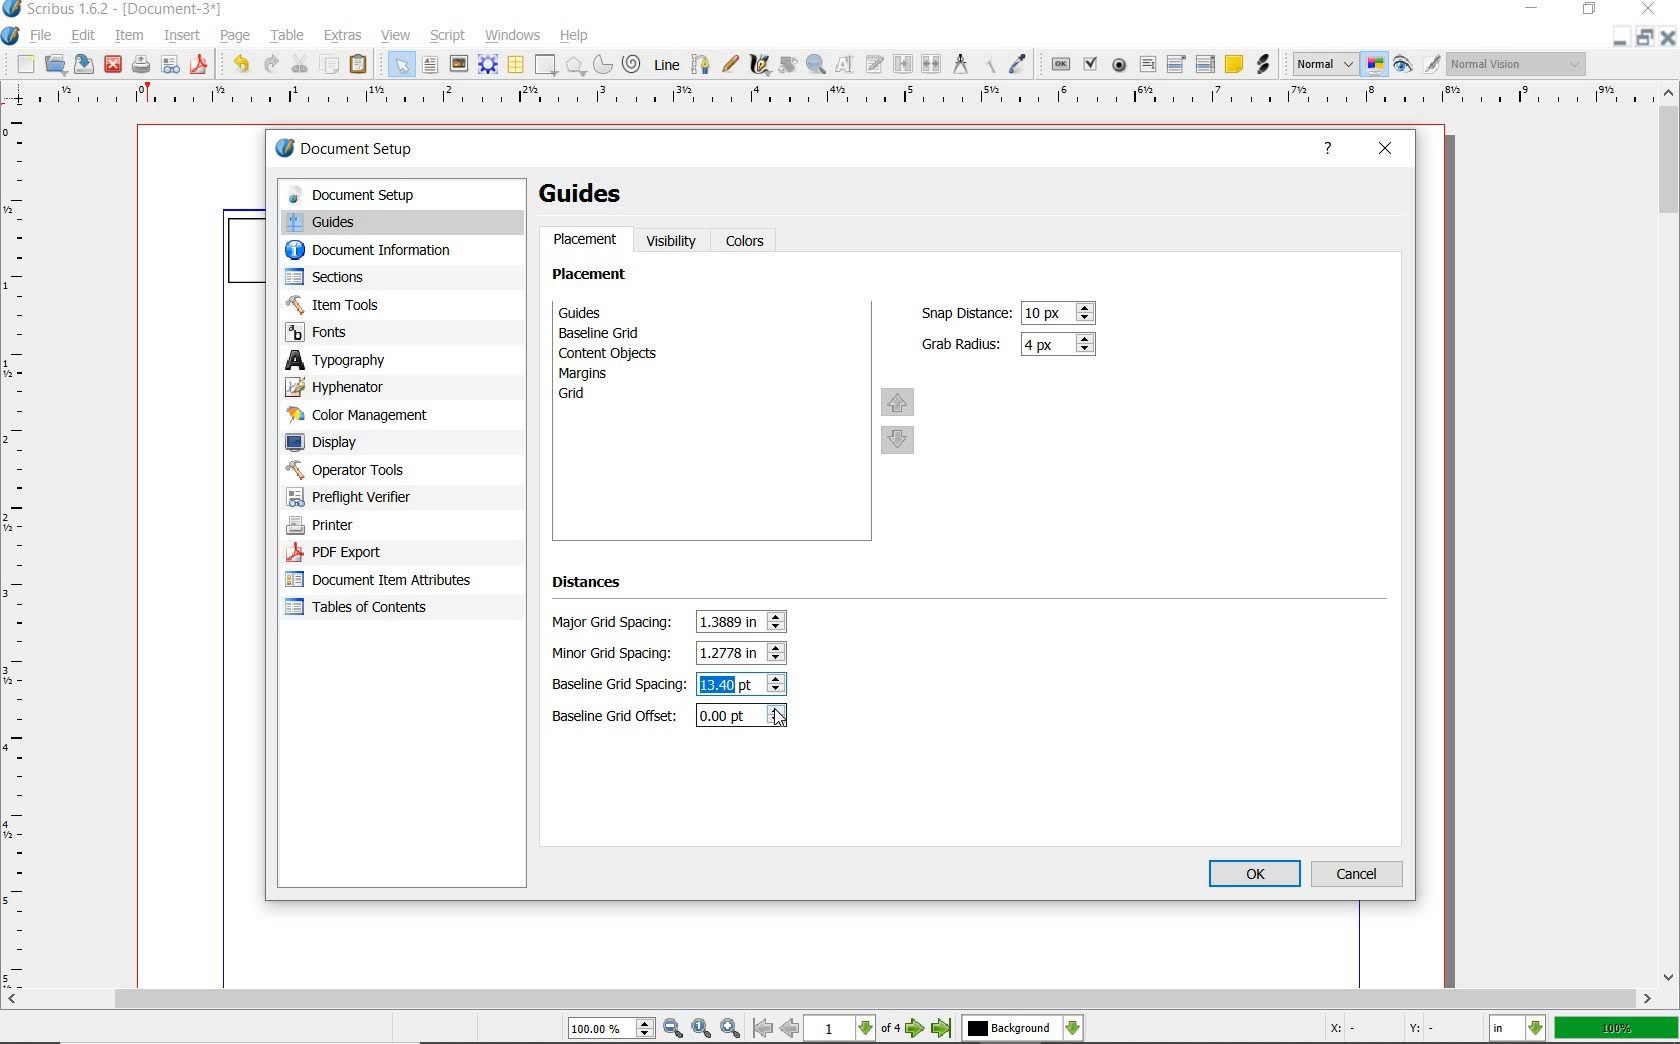 This screenshot has width=1680, height=1044. Describe the element at coordinates (1649, 9) in the screenshot. I see `close` at that location.